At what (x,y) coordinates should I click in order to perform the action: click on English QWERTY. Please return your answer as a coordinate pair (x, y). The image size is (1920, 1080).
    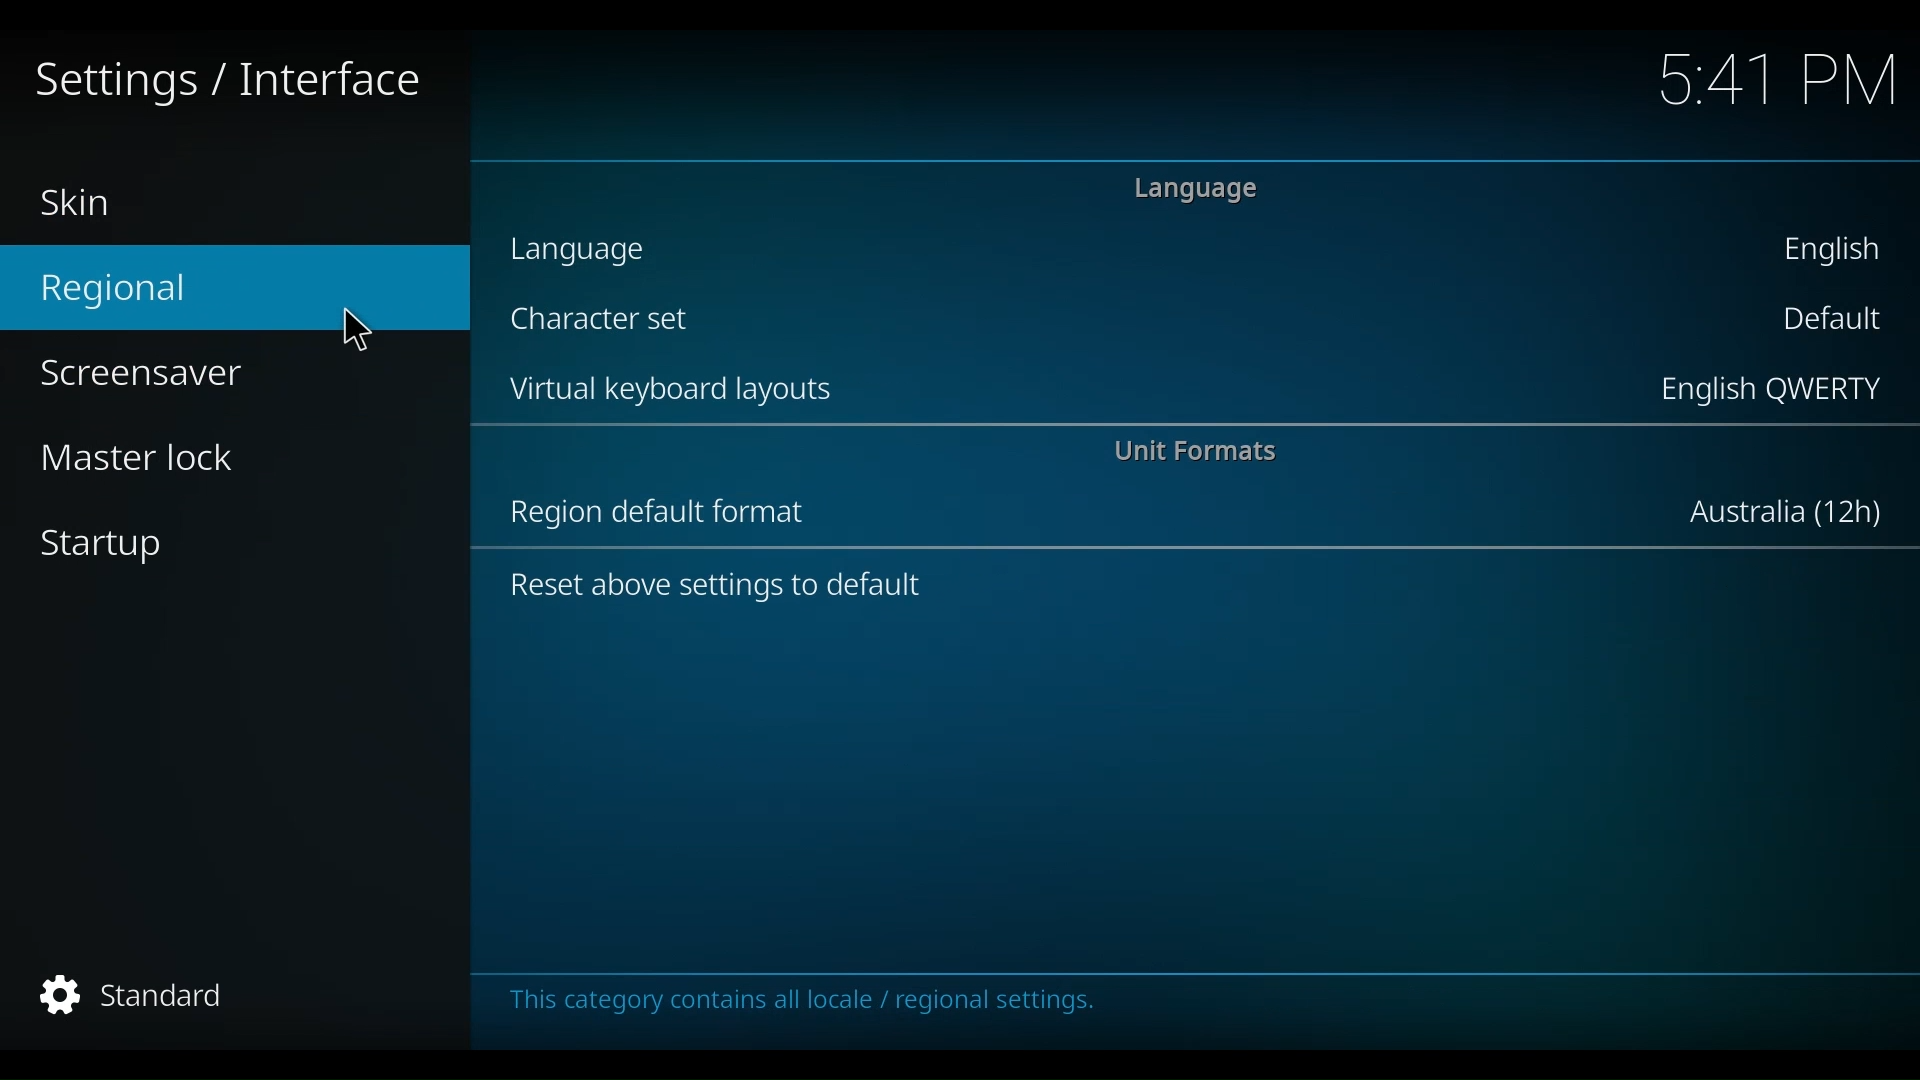
    Looking at the image, I should click on (1772, 390).